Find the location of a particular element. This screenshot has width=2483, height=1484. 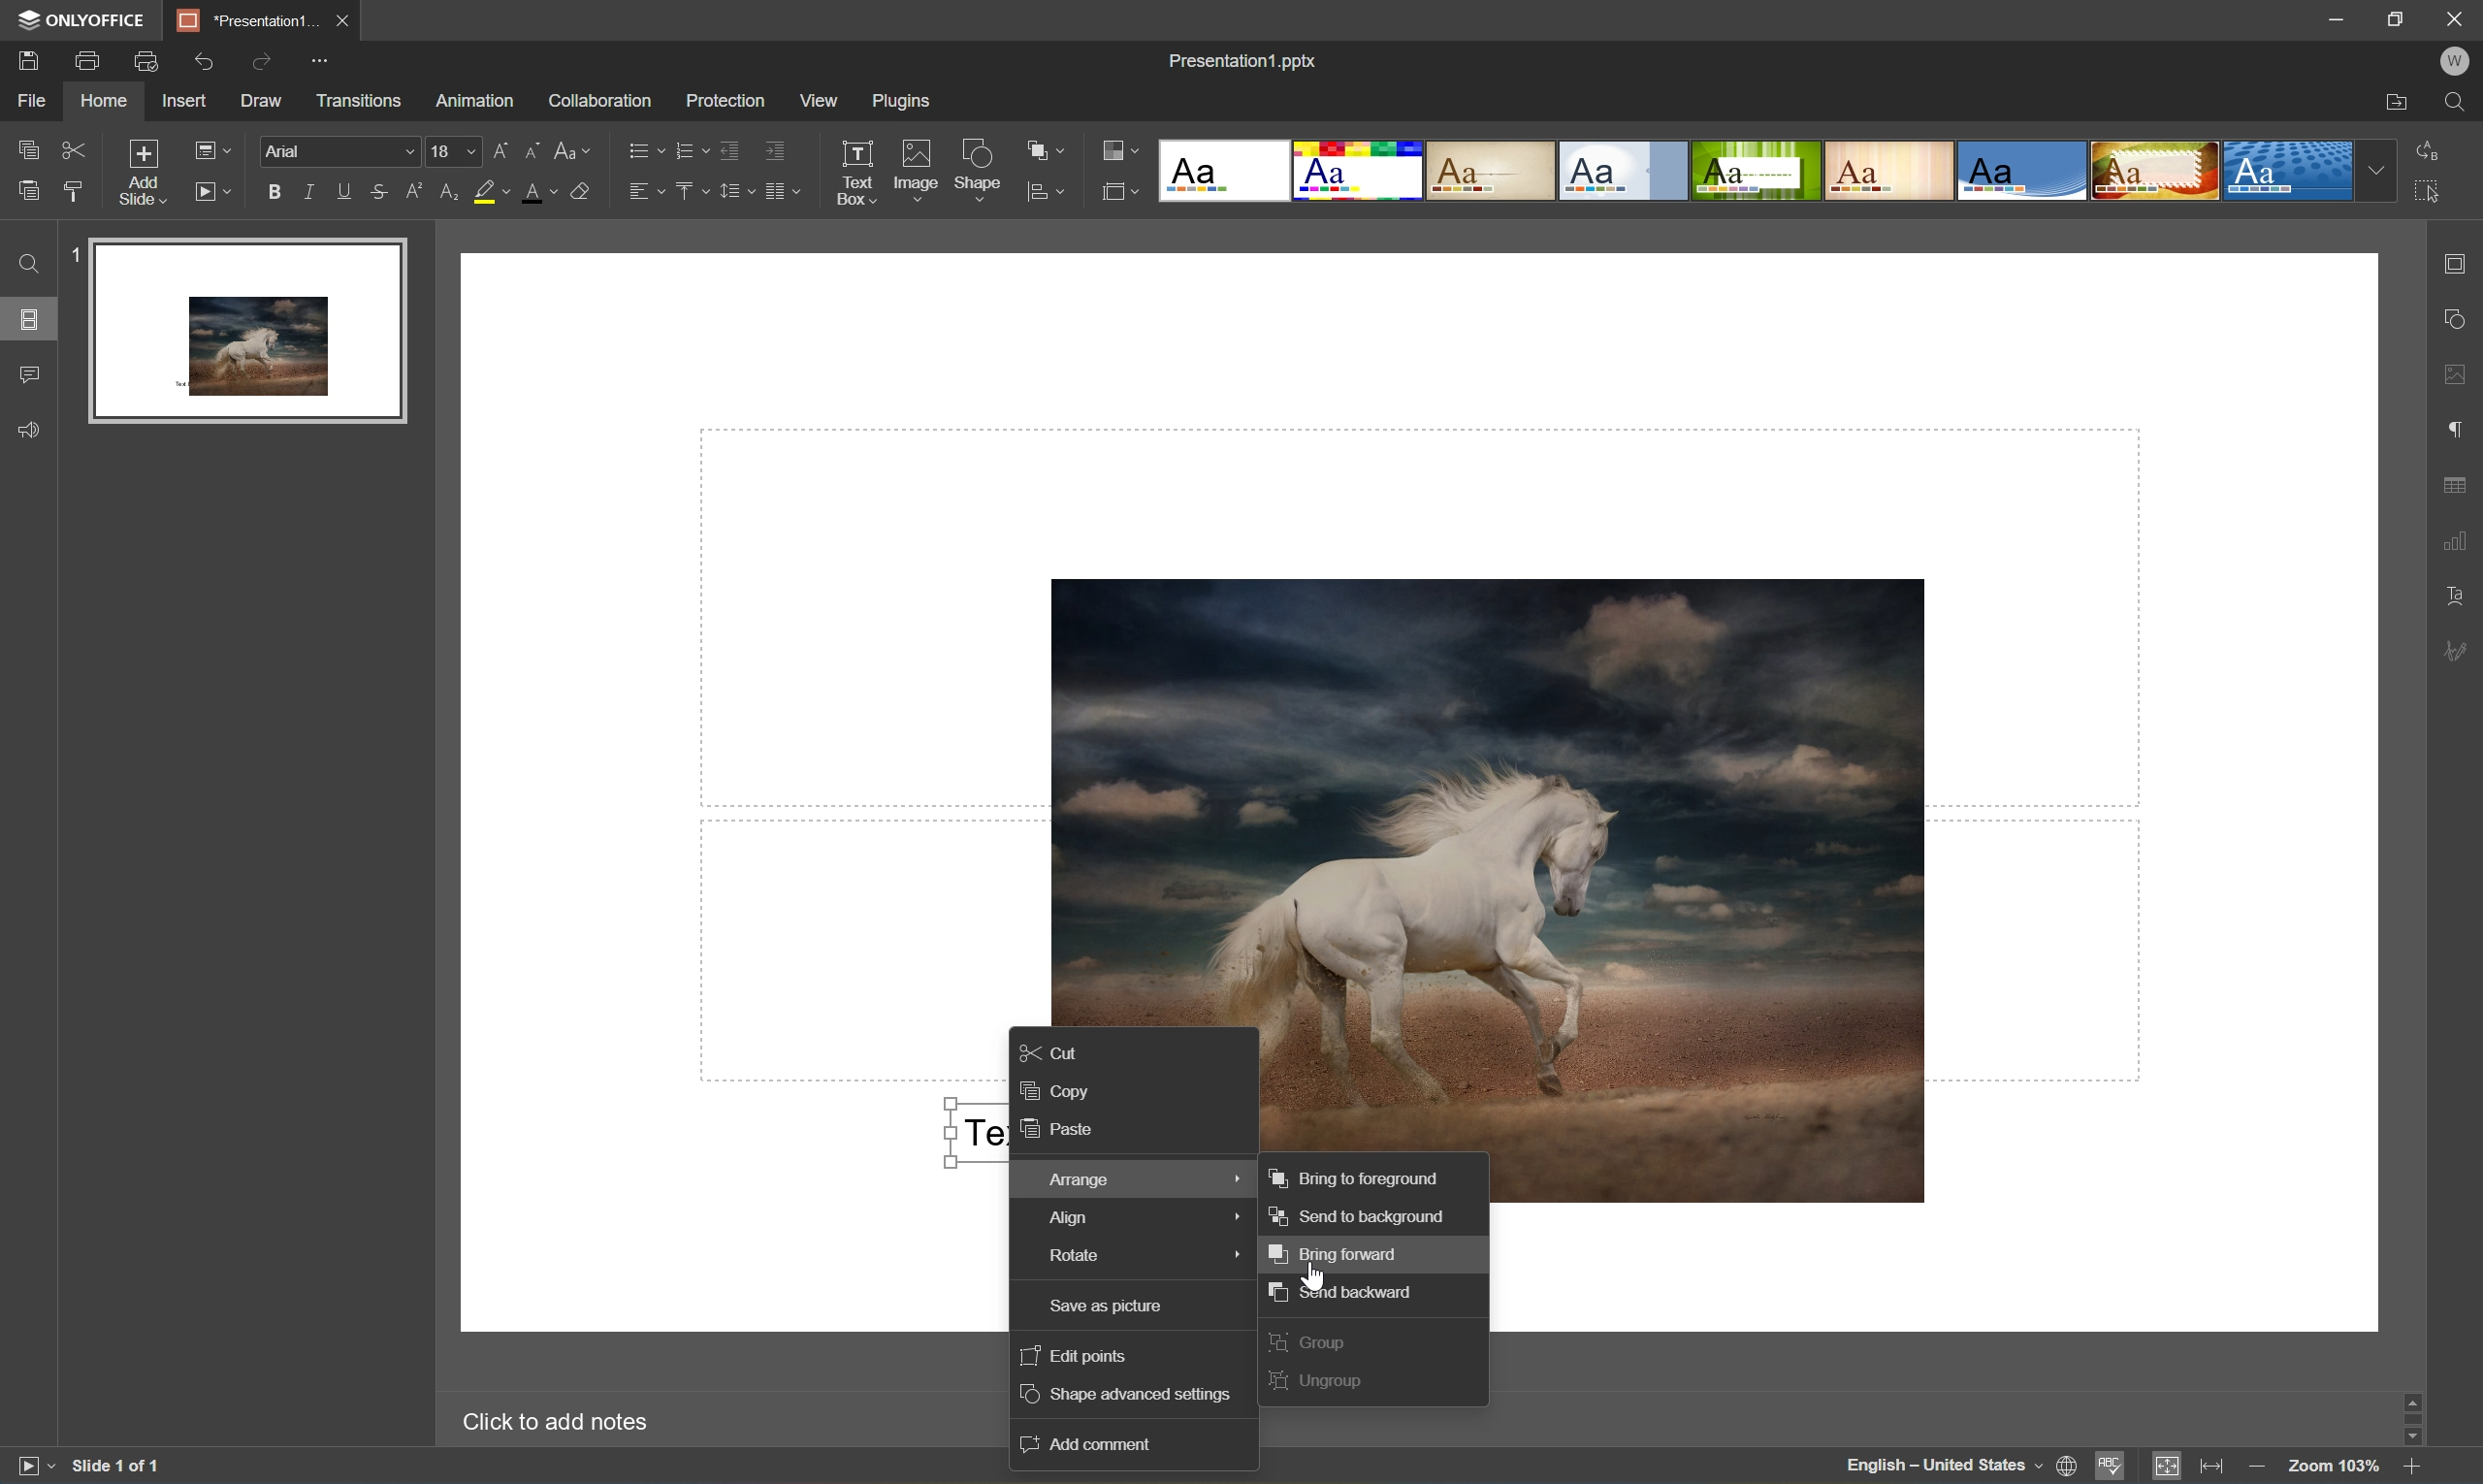

File is located at coordinates (36, 101).